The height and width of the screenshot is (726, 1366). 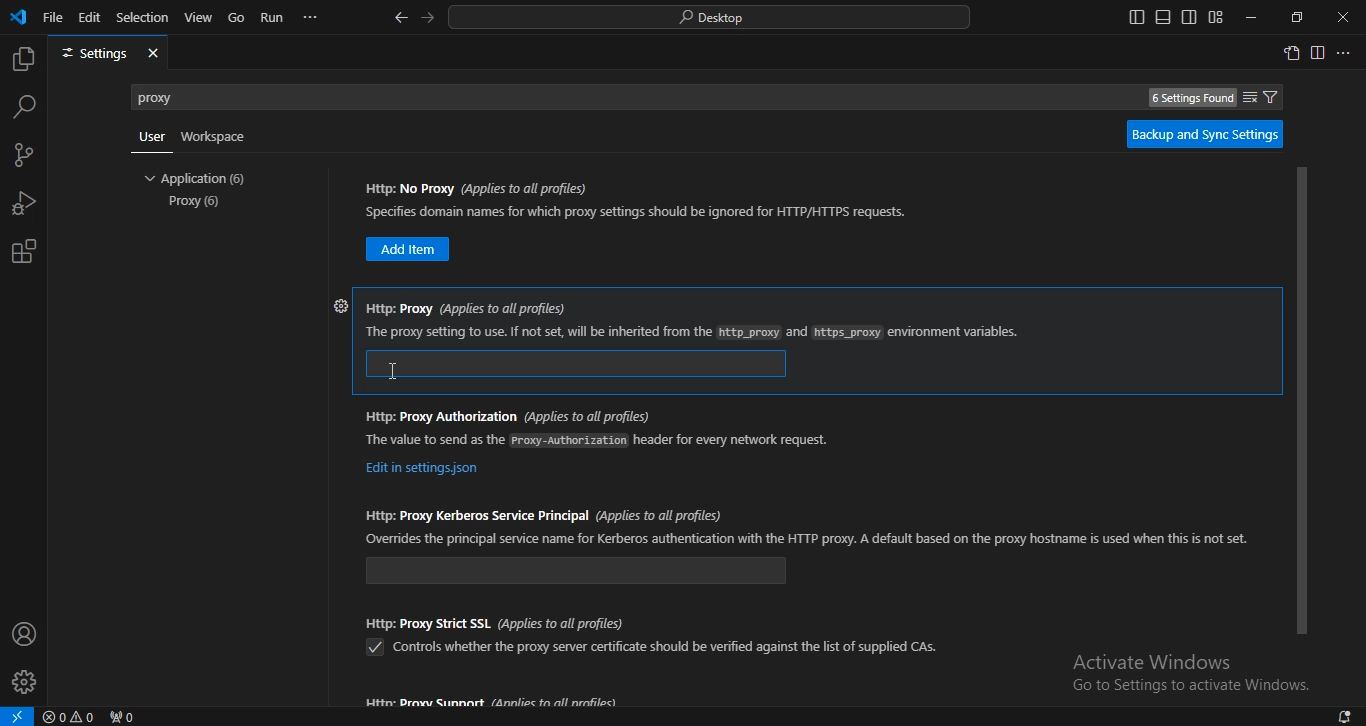 I want to click on minimize, so click(x=1253, y=19).